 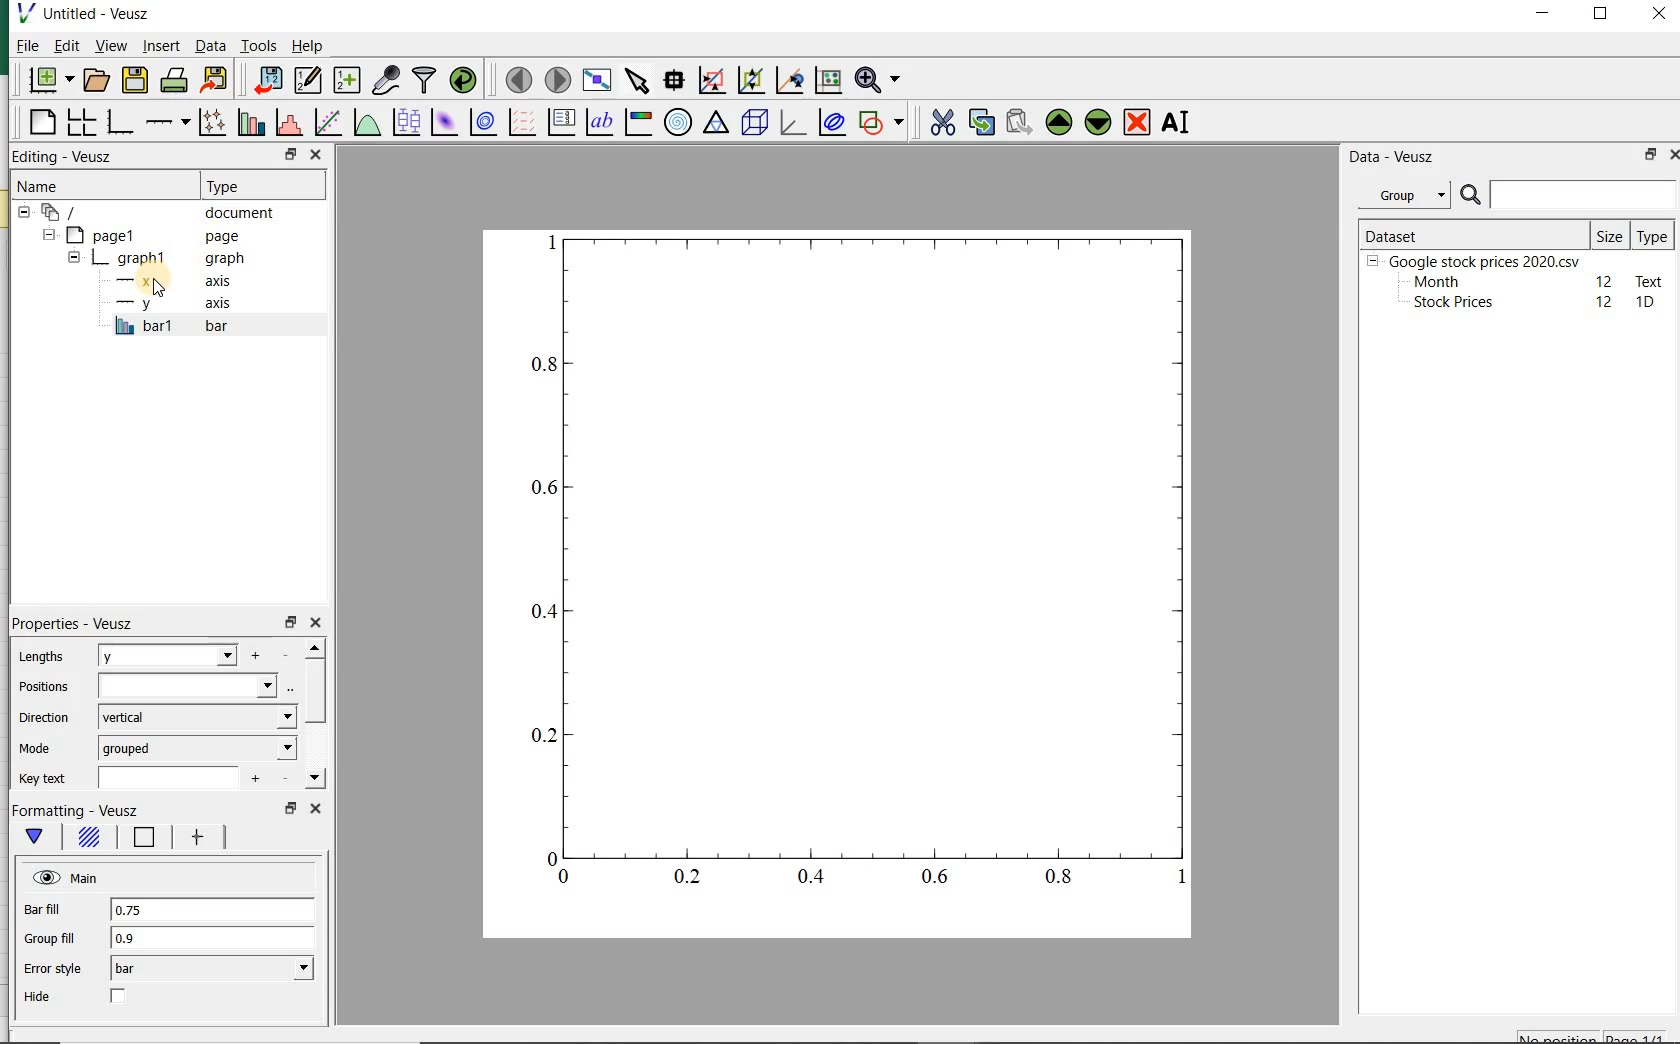 What do you see at coordinates (41, 125) in the screenshot?
I see `blank page` at bounding box center [41, 125].